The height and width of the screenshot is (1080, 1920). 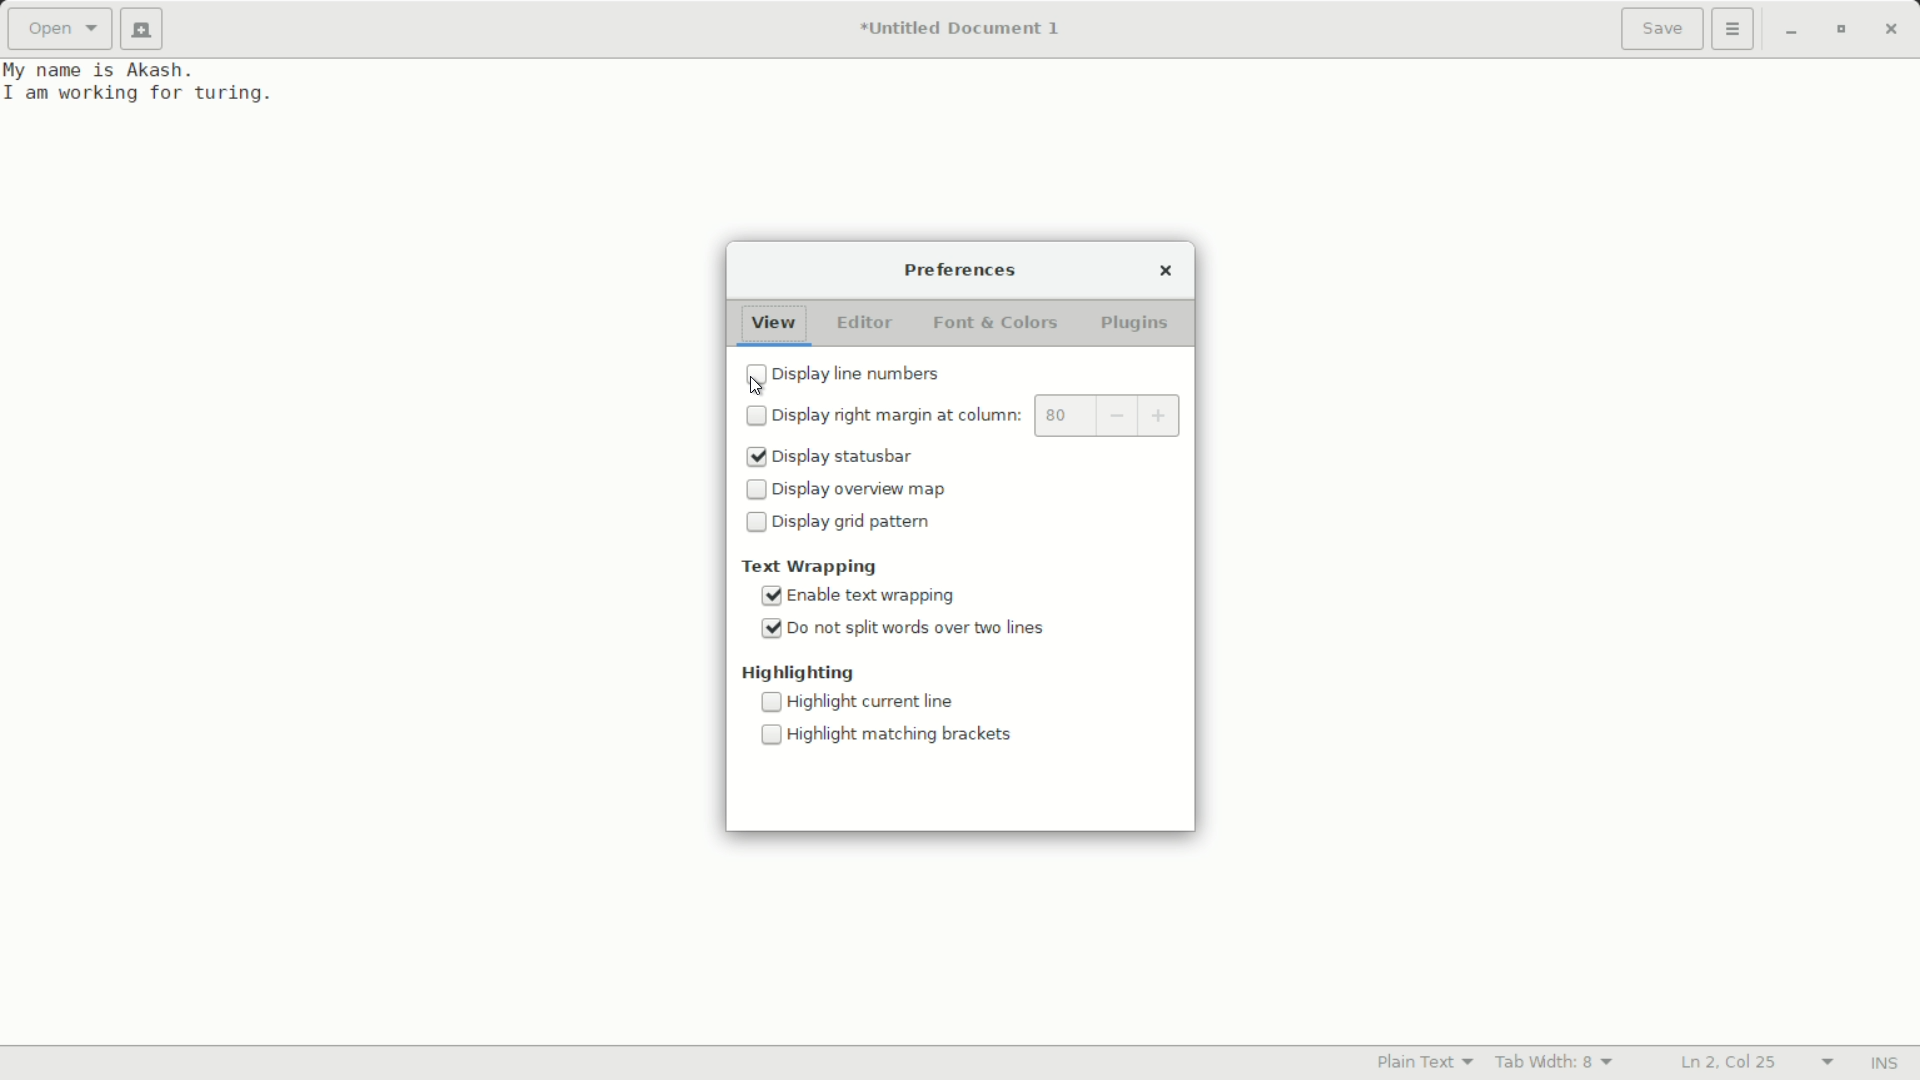 I want to click on save, so click(x=1663, y=31).